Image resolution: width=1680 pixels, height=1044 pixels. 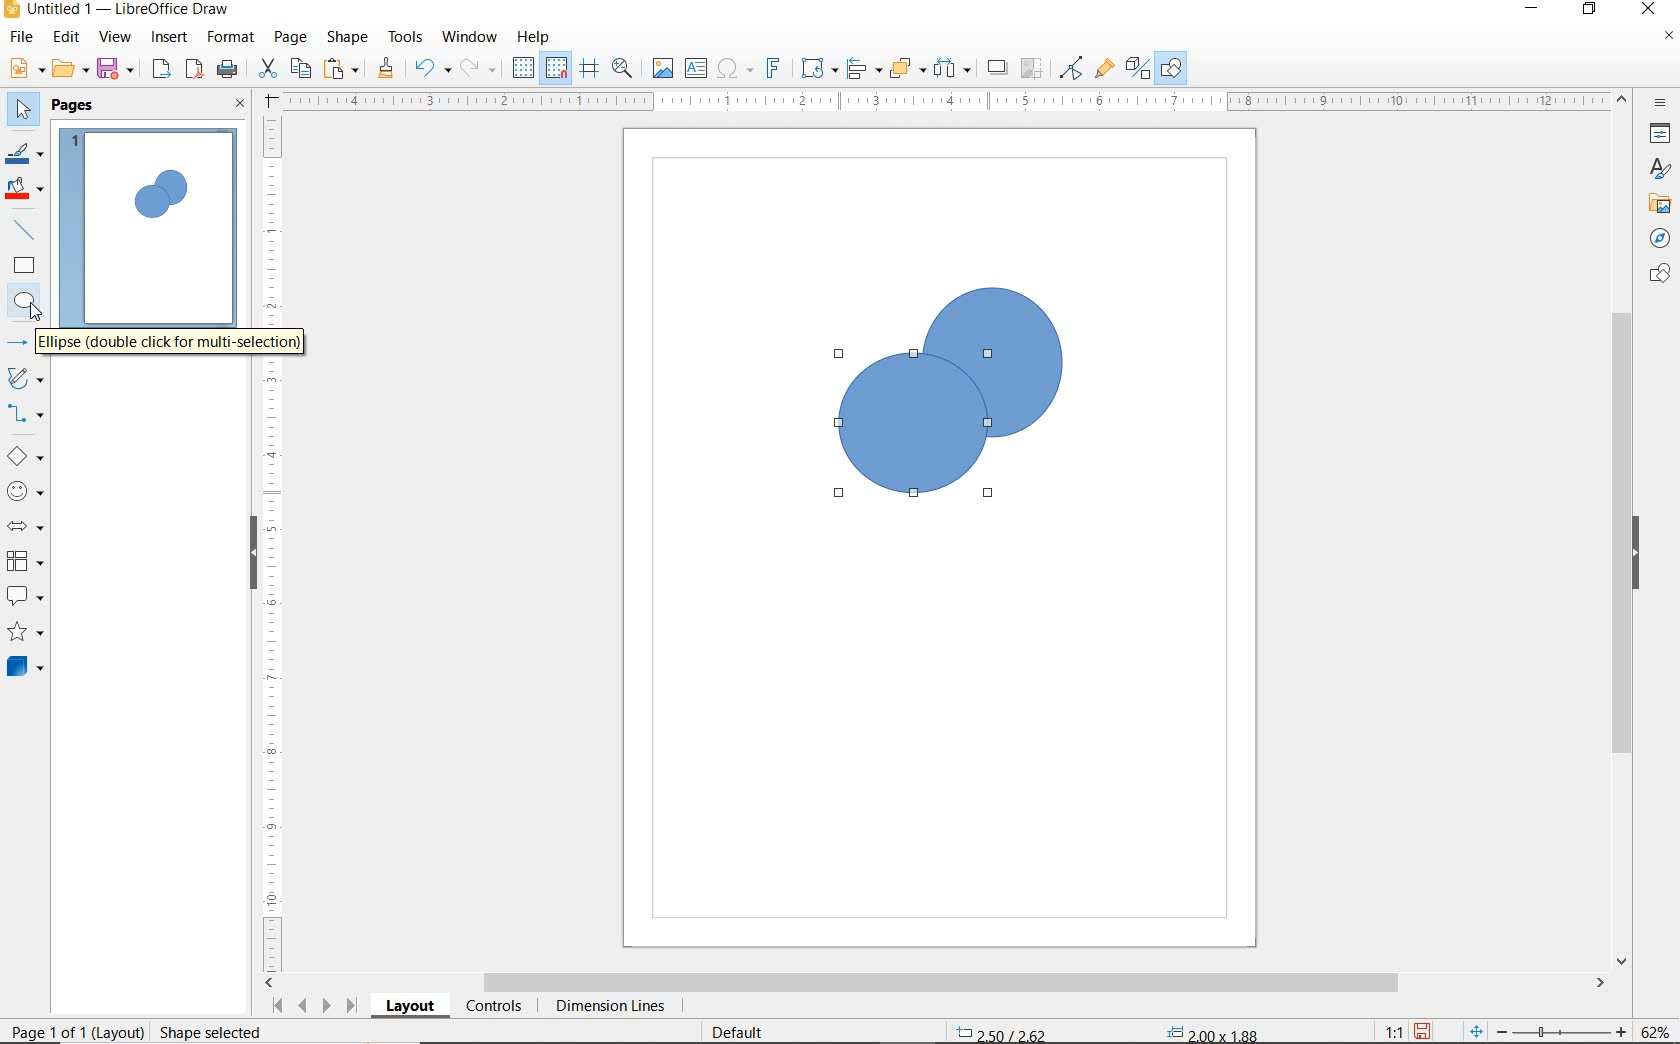 What do you see at coordinates (1654, 239) in the screenshot?
I see `NAVIGATOR` at bounding box center [1654, 239].